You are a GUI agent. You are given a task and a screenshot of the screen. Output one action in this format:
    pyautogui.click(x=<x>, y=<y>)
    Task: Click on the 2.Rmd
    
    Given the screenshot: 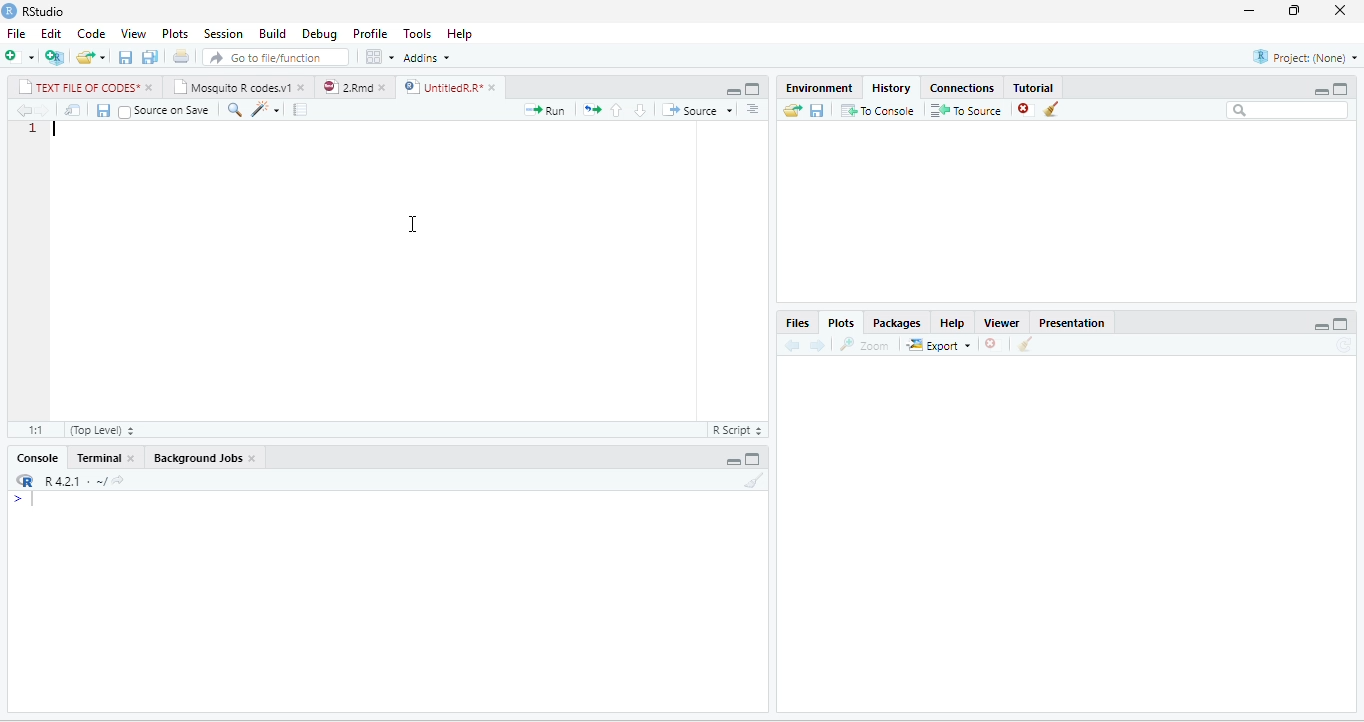 What is the action you would take?
    pyautogui.click(x=346, y=87)
    